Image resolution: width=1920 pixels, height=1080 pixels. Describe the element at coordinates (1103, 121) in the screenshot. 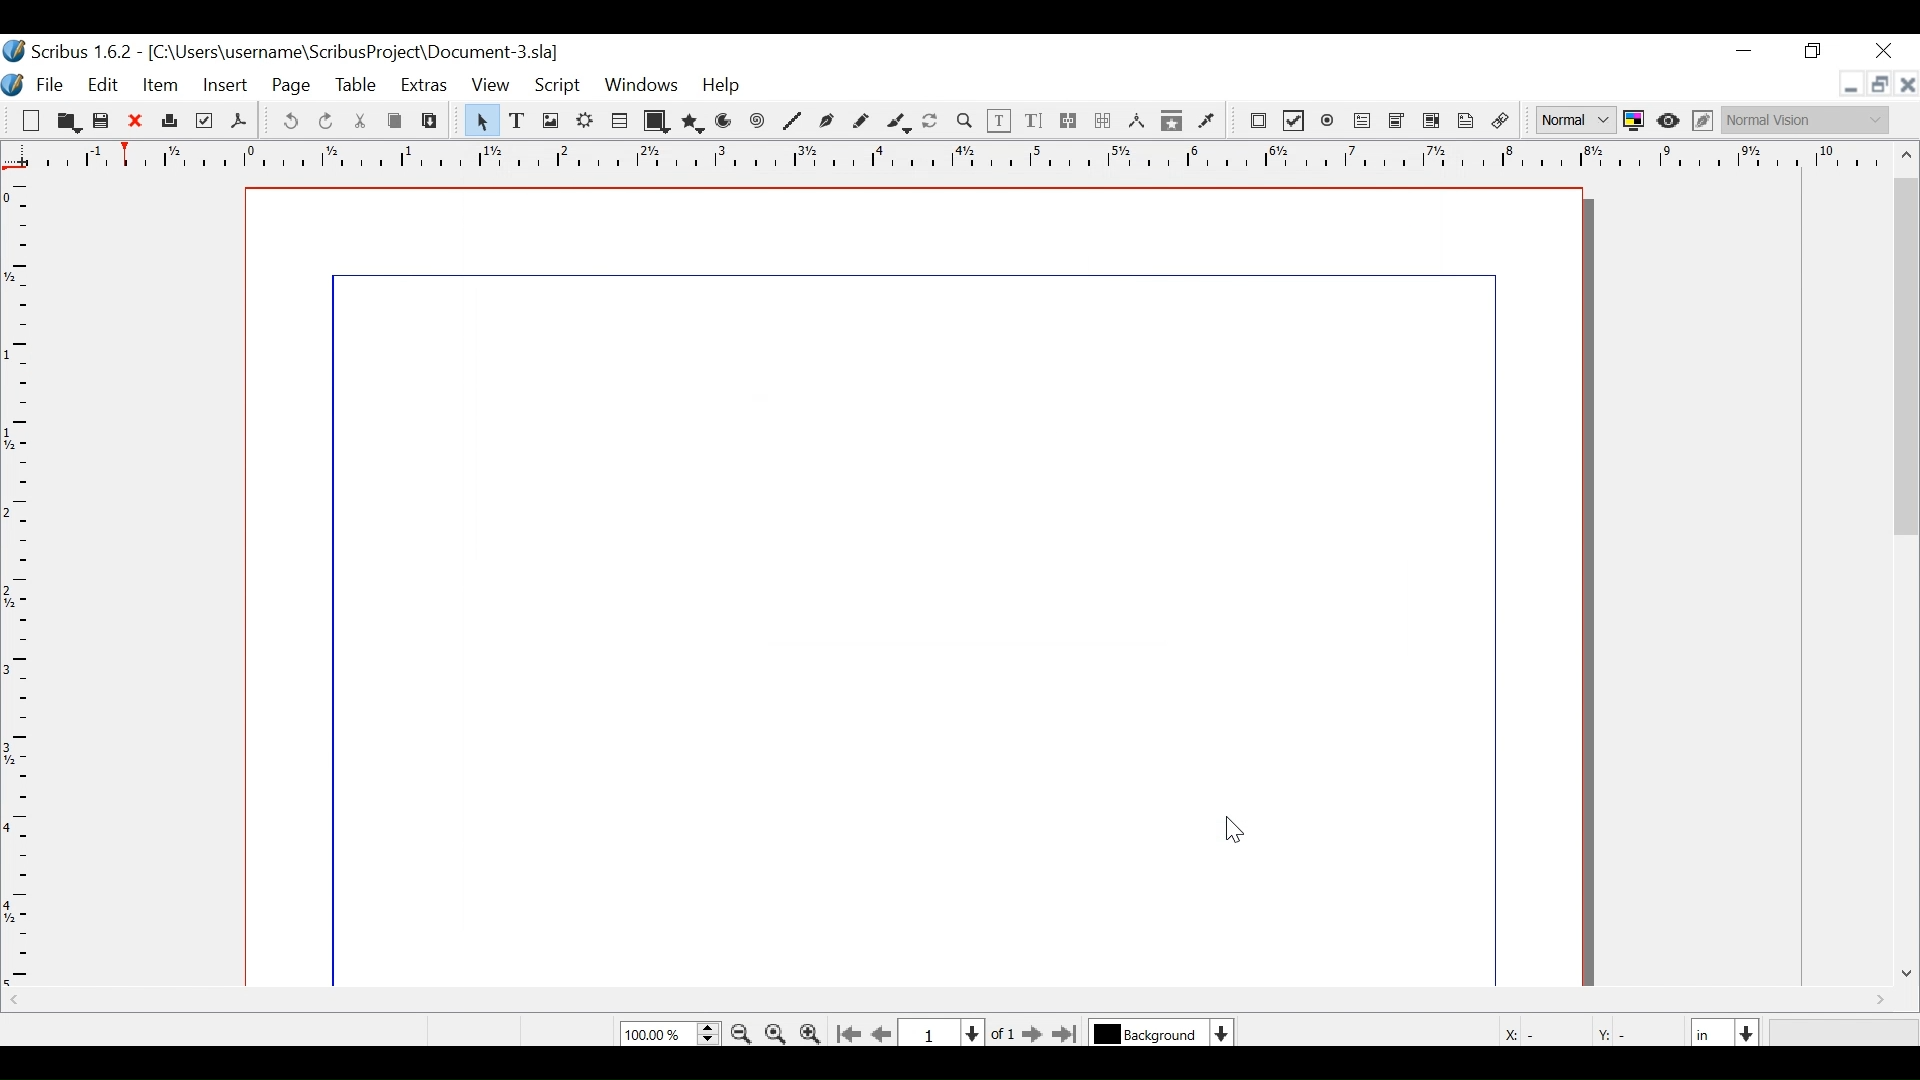

I see `Unlink text frame` at that location.